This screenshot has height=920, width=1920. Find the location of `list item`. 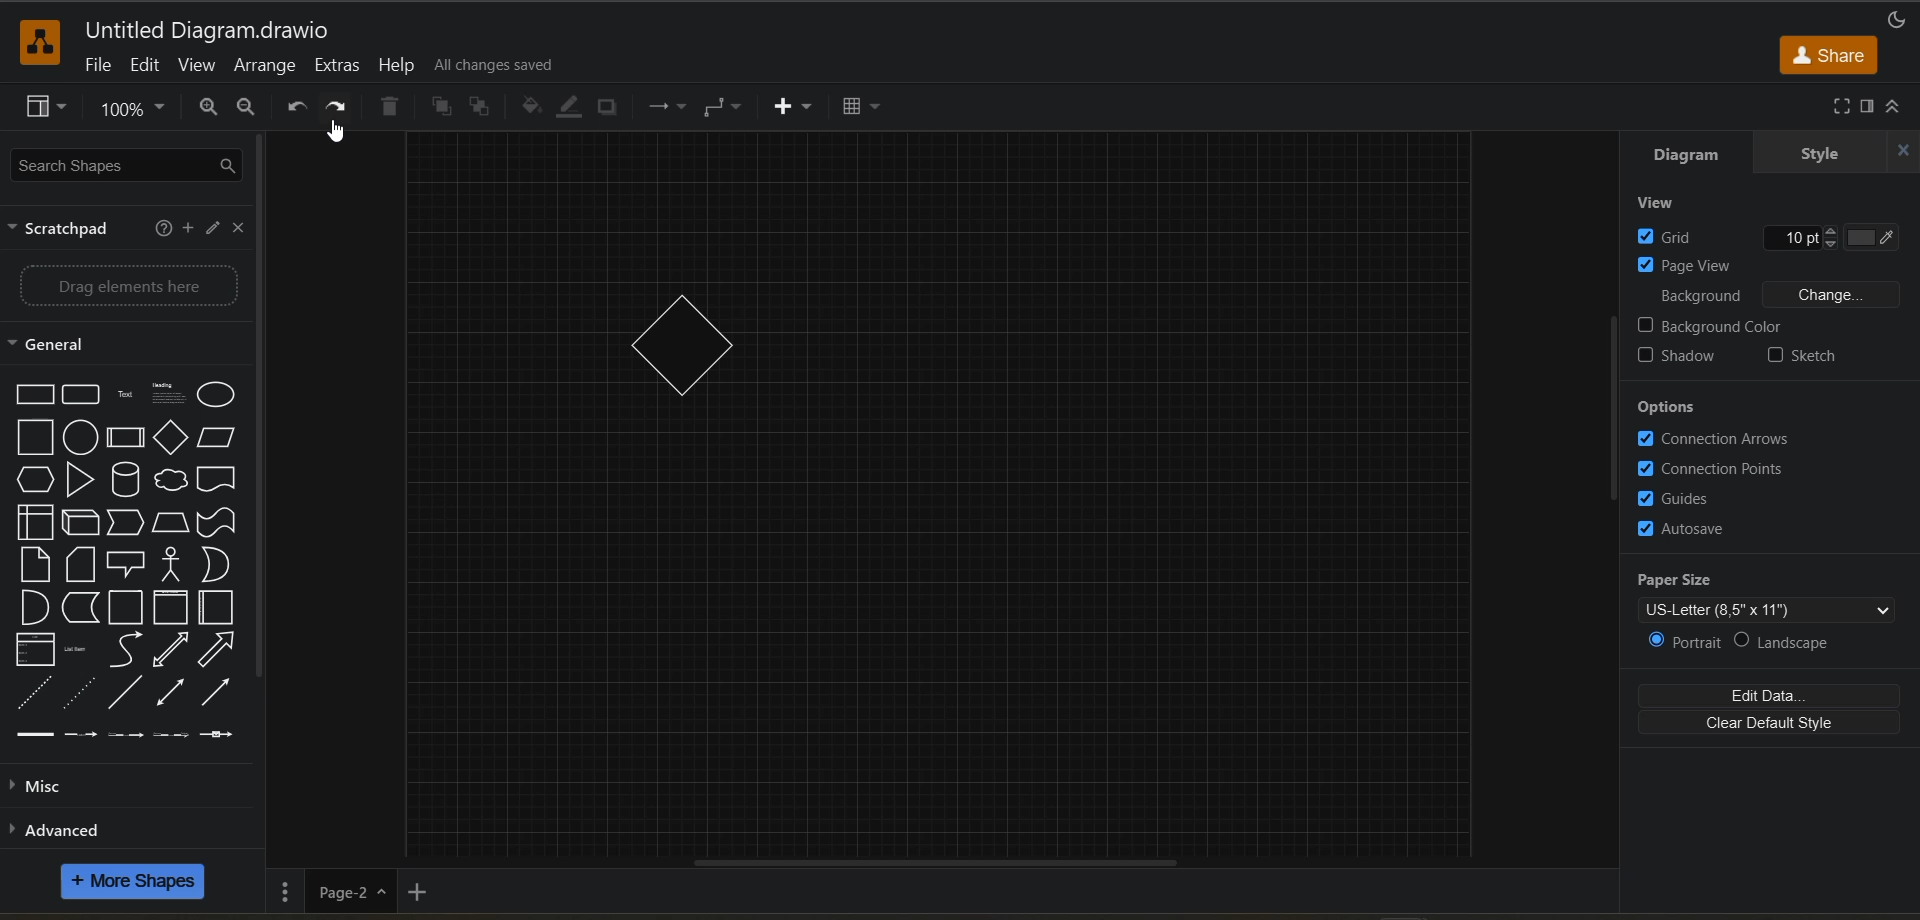

list item is located at coordinates (77, 647).